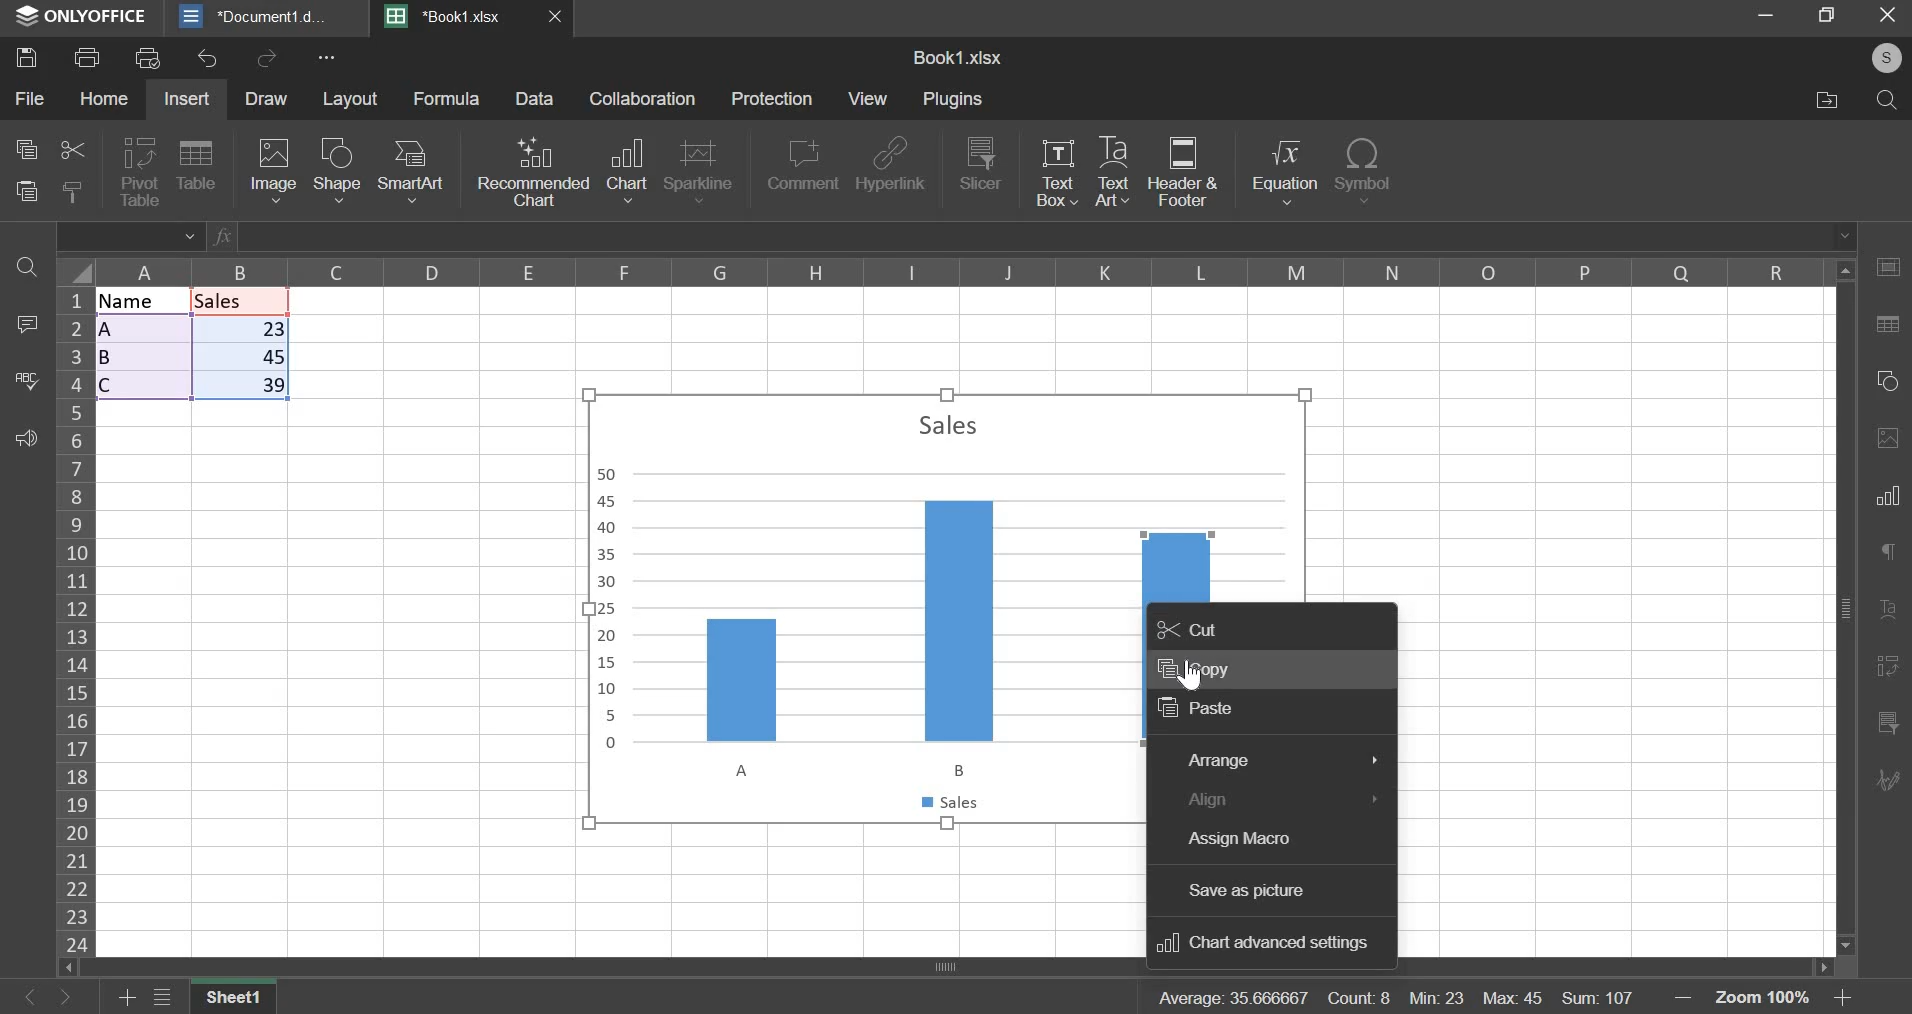  I want to click on Bar/Column Chart Tool, so click(1888, 495).